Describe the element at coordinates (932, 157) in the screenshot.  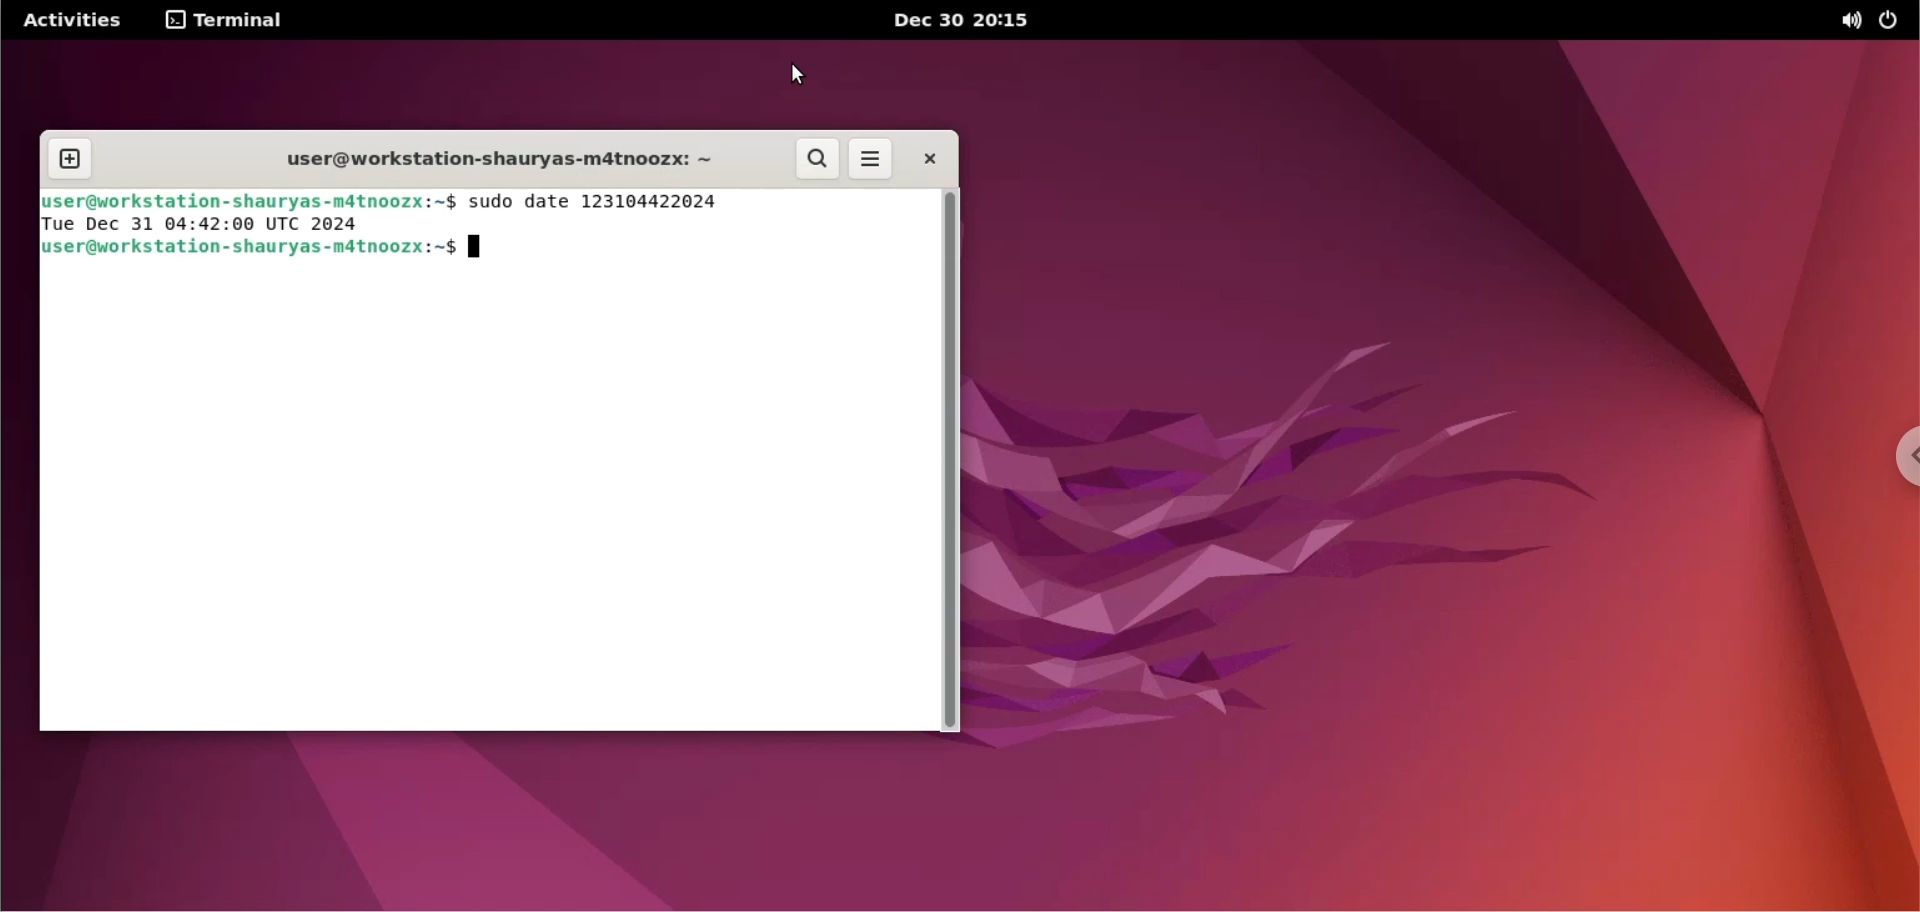
I see `close` at that location.